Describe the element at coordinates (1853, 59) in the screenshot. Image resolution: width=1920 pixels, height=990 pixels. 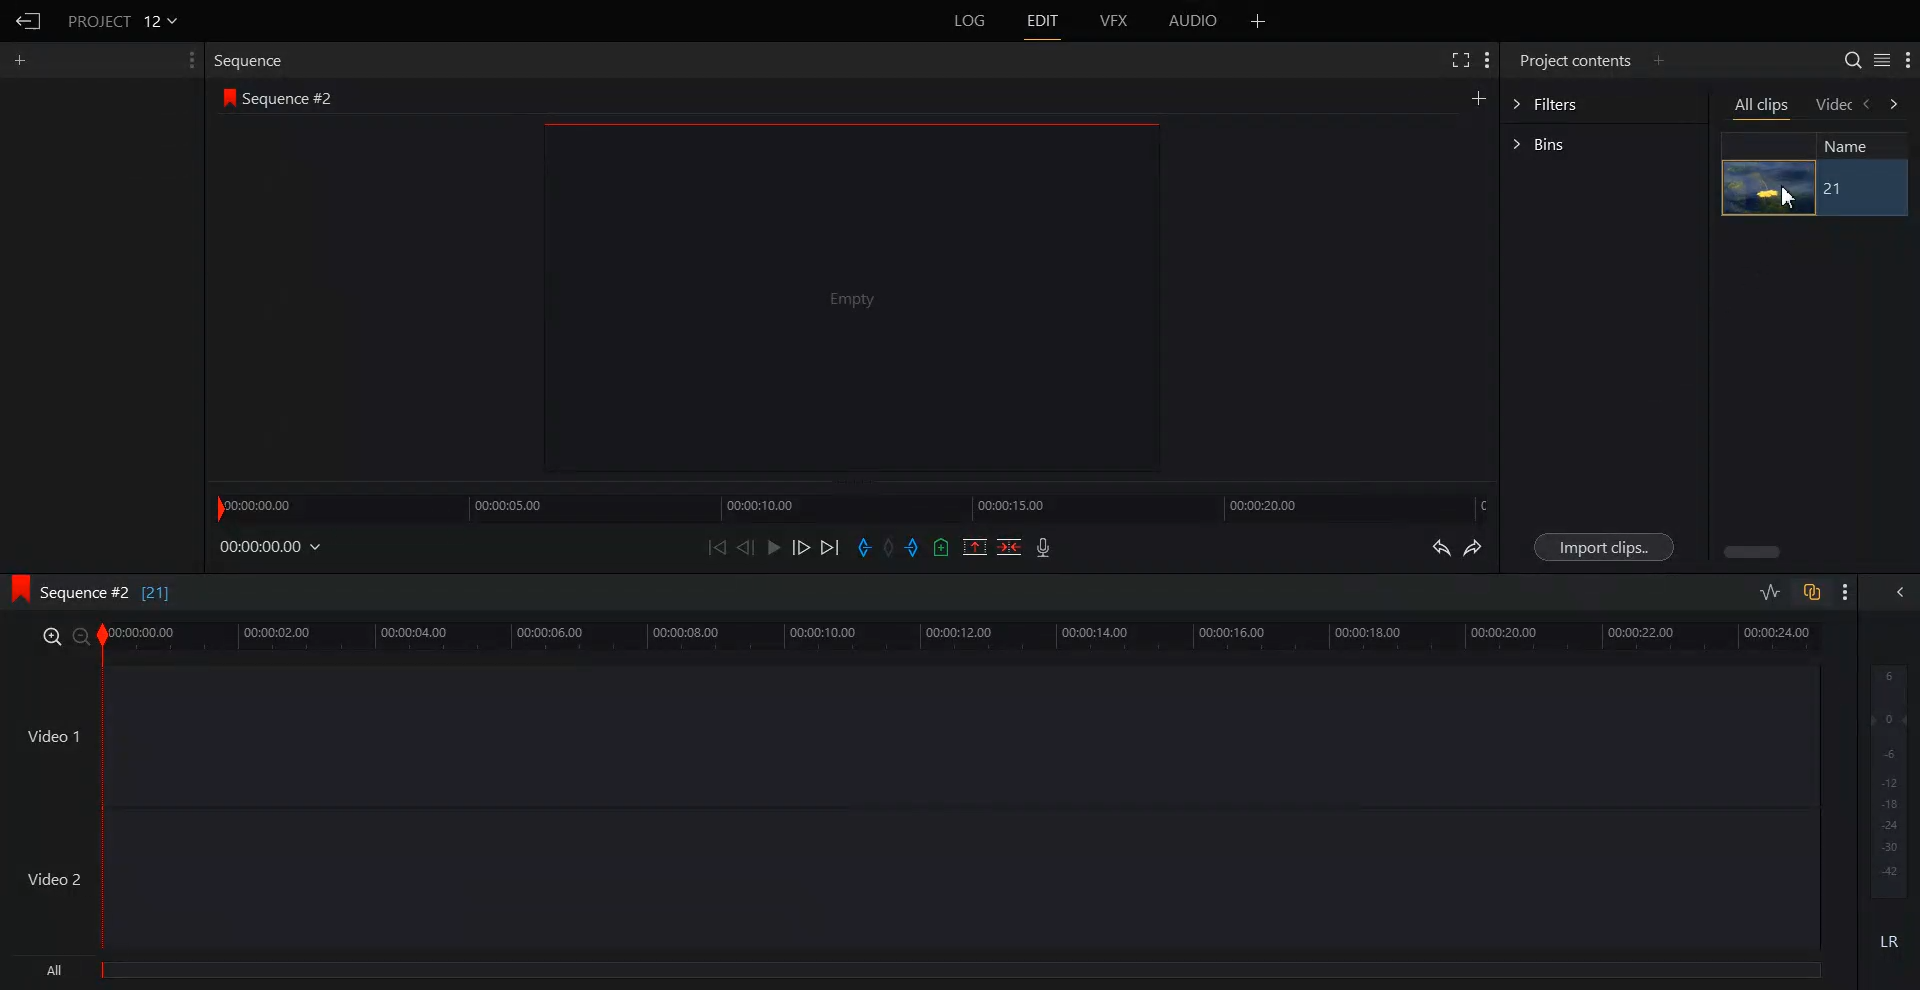
I see `Search` at that location.